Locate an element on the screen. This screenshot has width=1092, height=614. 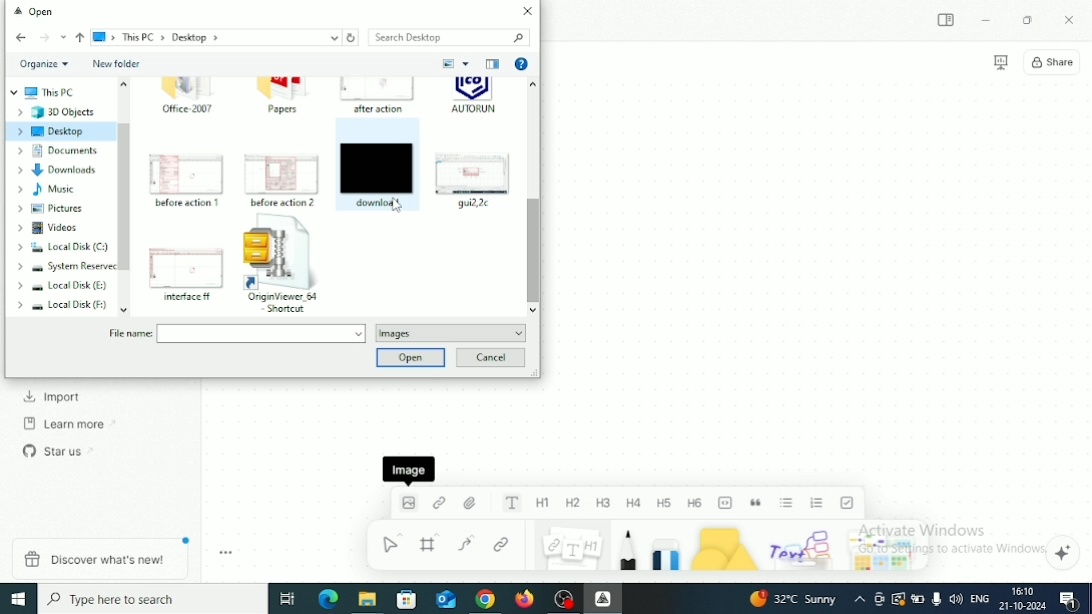
New folder is located at coordinates (117, 64).